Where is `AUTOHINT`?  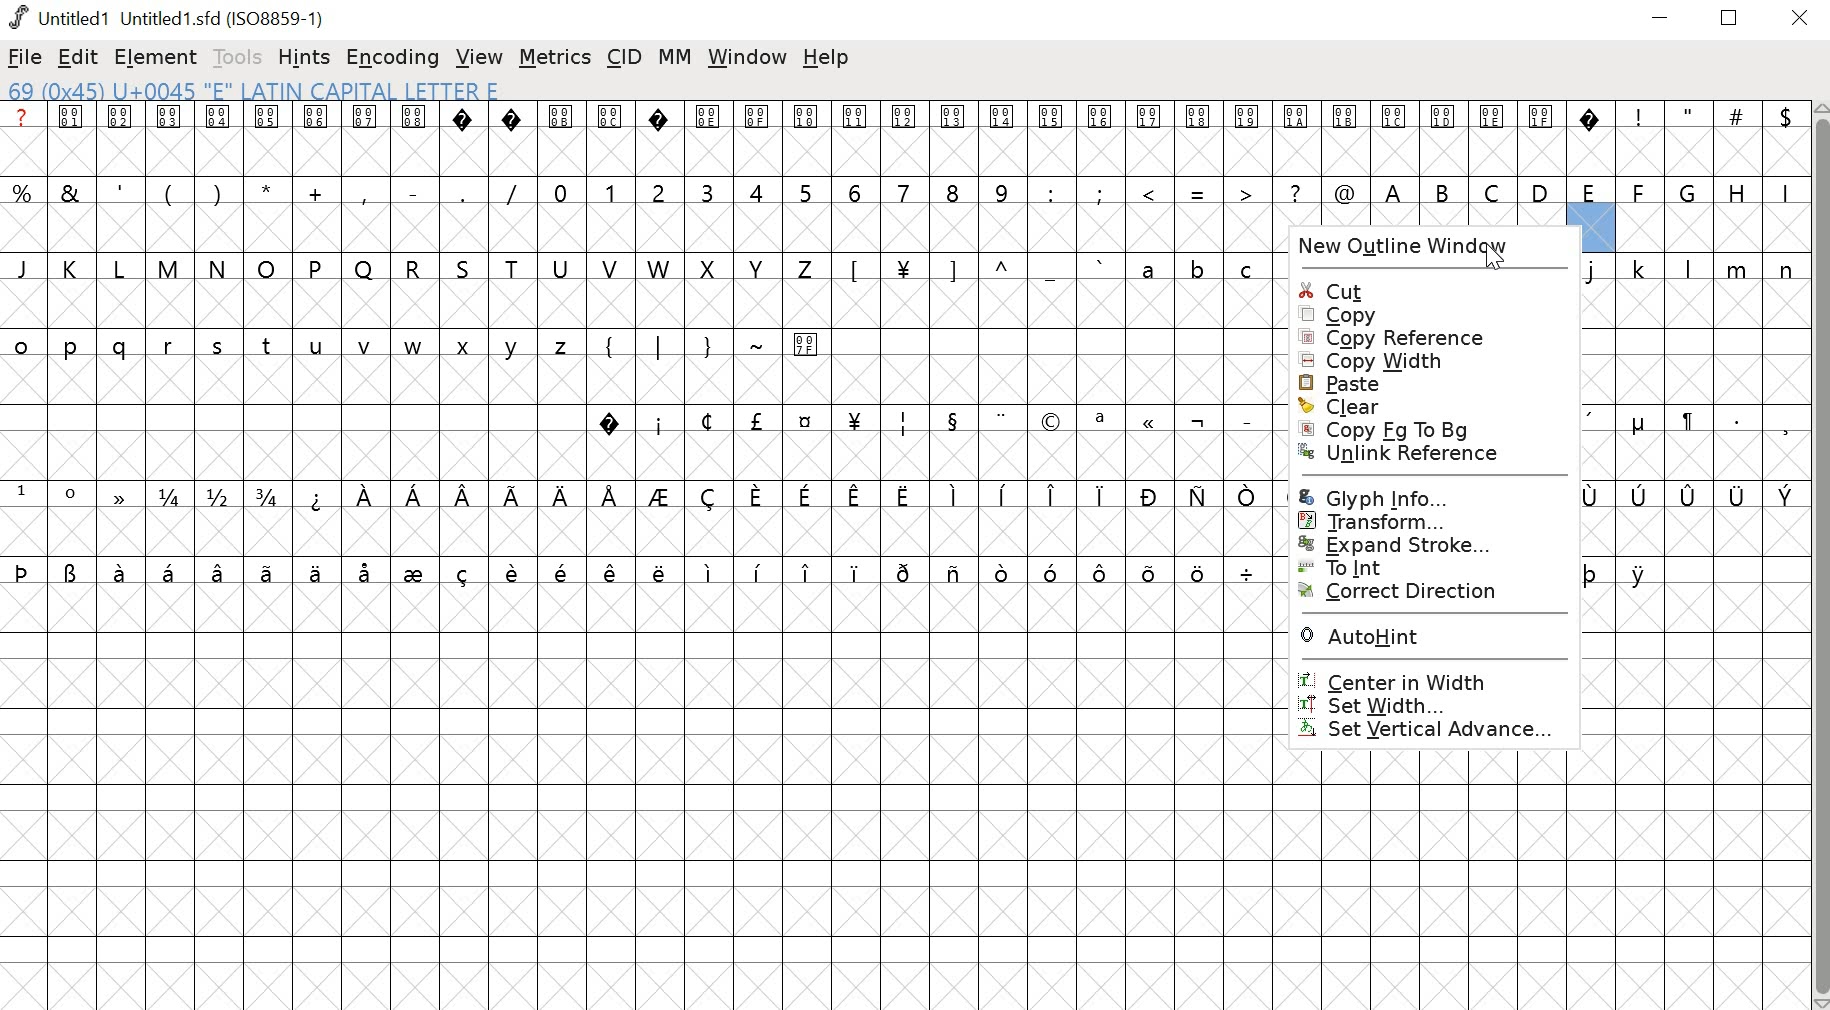
AUTOHINT is located at coordinates (1413, 633).